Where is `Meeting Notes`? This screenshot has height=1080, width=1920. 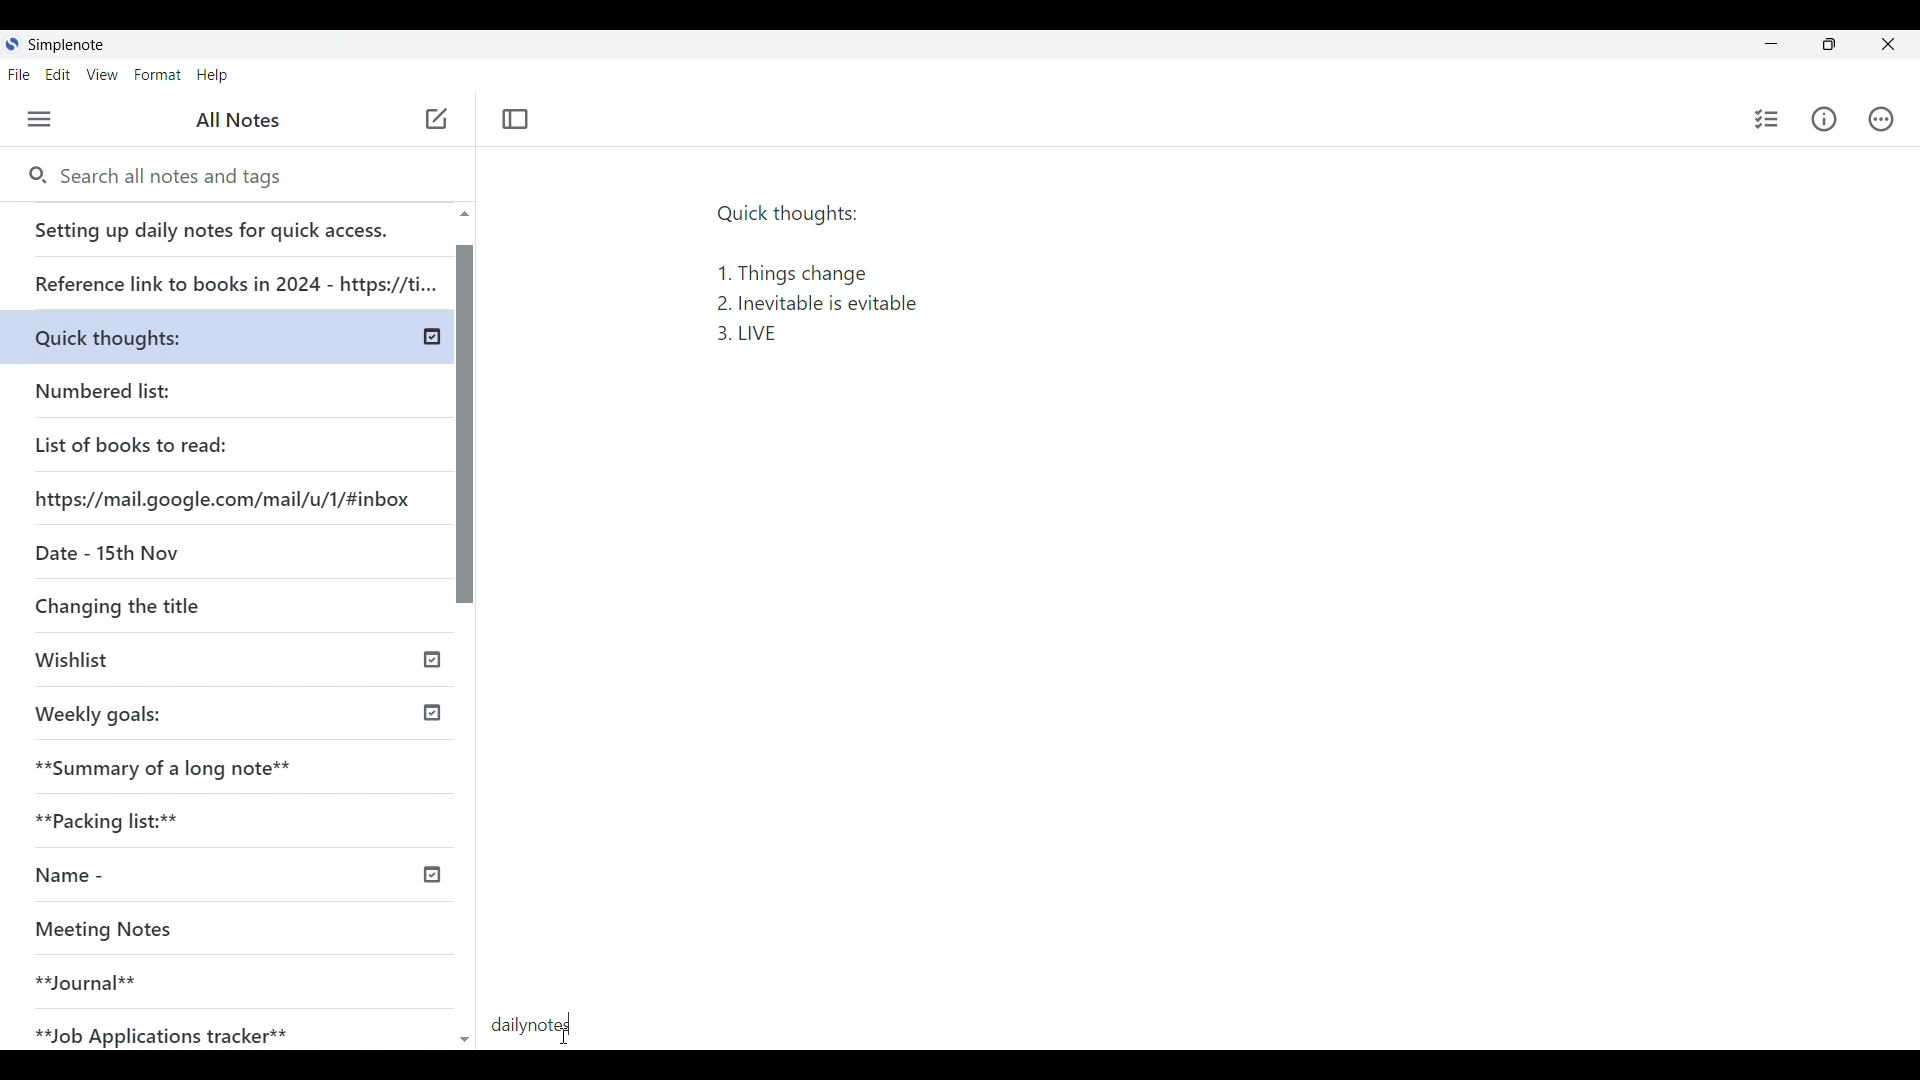
Meeting Notes is located at coordinates (202, 931).